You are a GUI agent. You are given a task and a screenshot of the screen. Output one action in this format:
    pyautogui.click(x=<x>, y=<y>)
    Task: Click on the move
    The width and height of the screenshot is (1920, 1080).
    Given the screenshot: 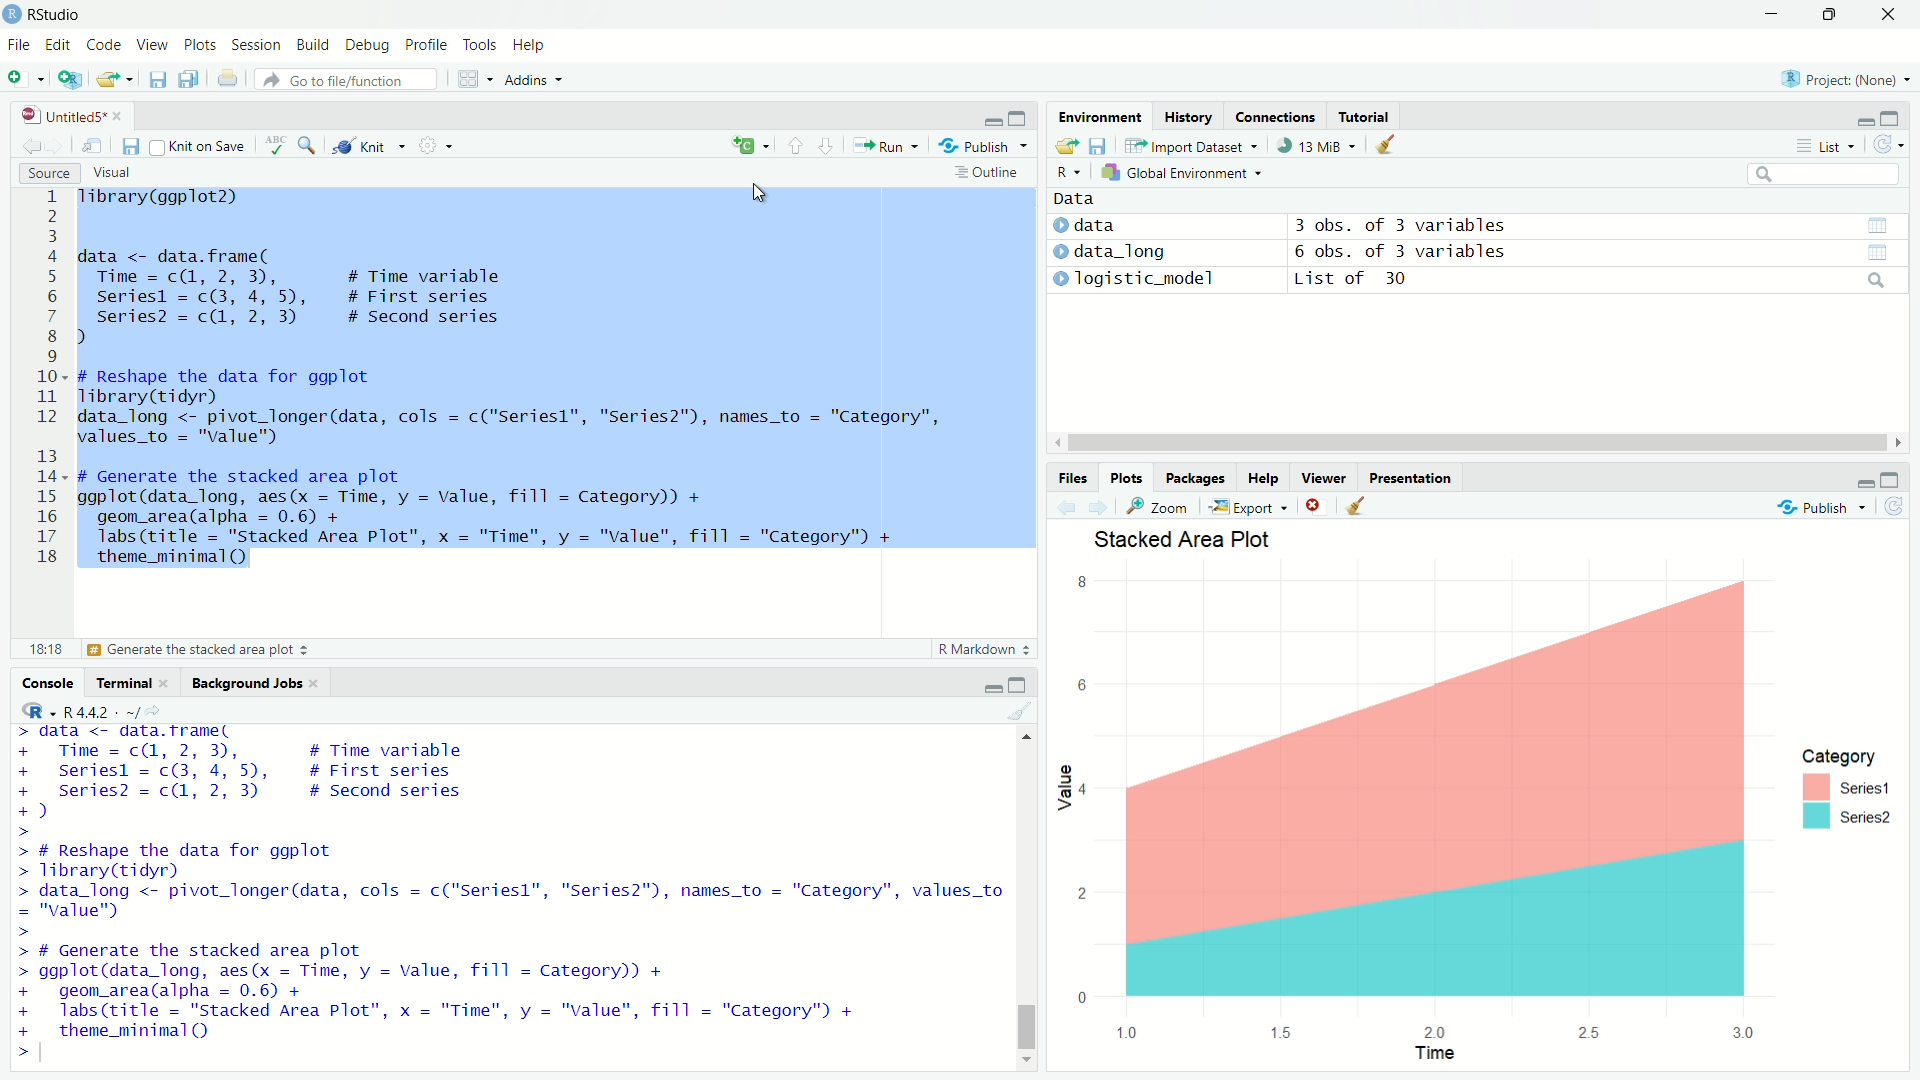 What is the action you would take?
    pyautogui.click(x=94, y=144)
    